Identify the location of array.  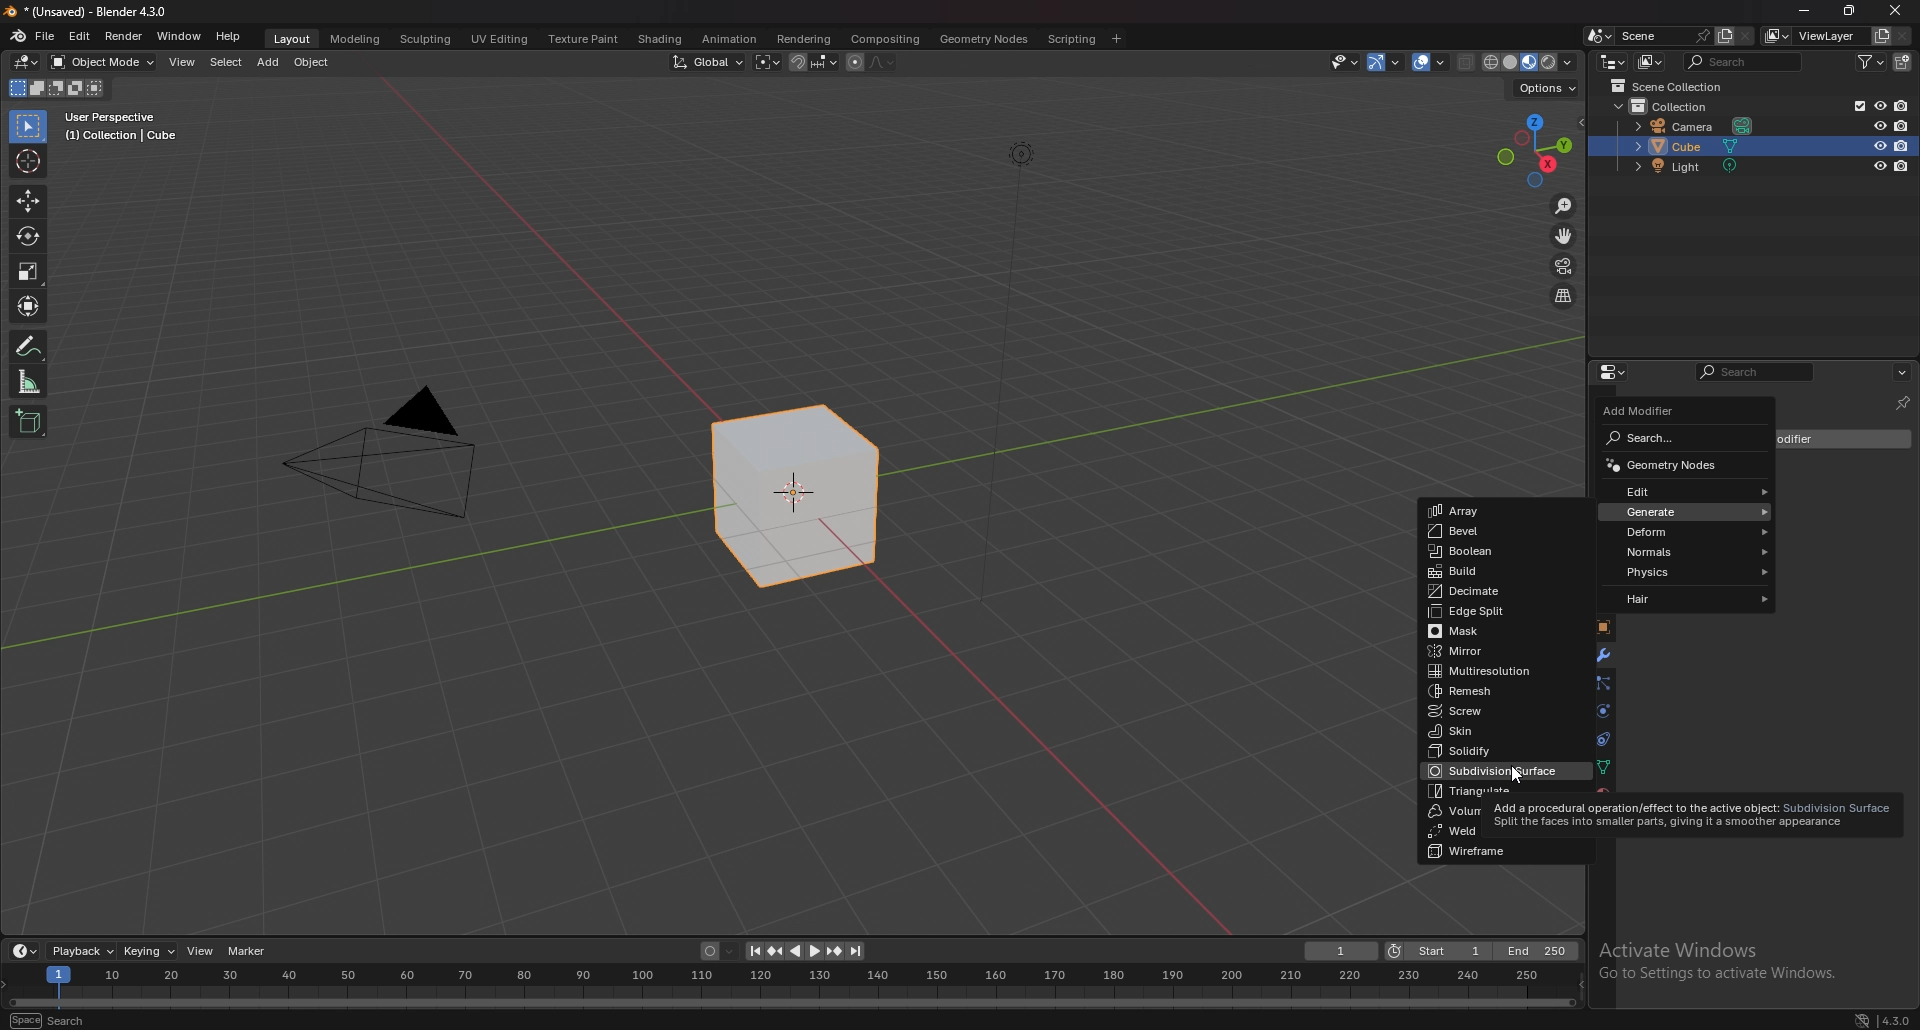
(1508, 509).